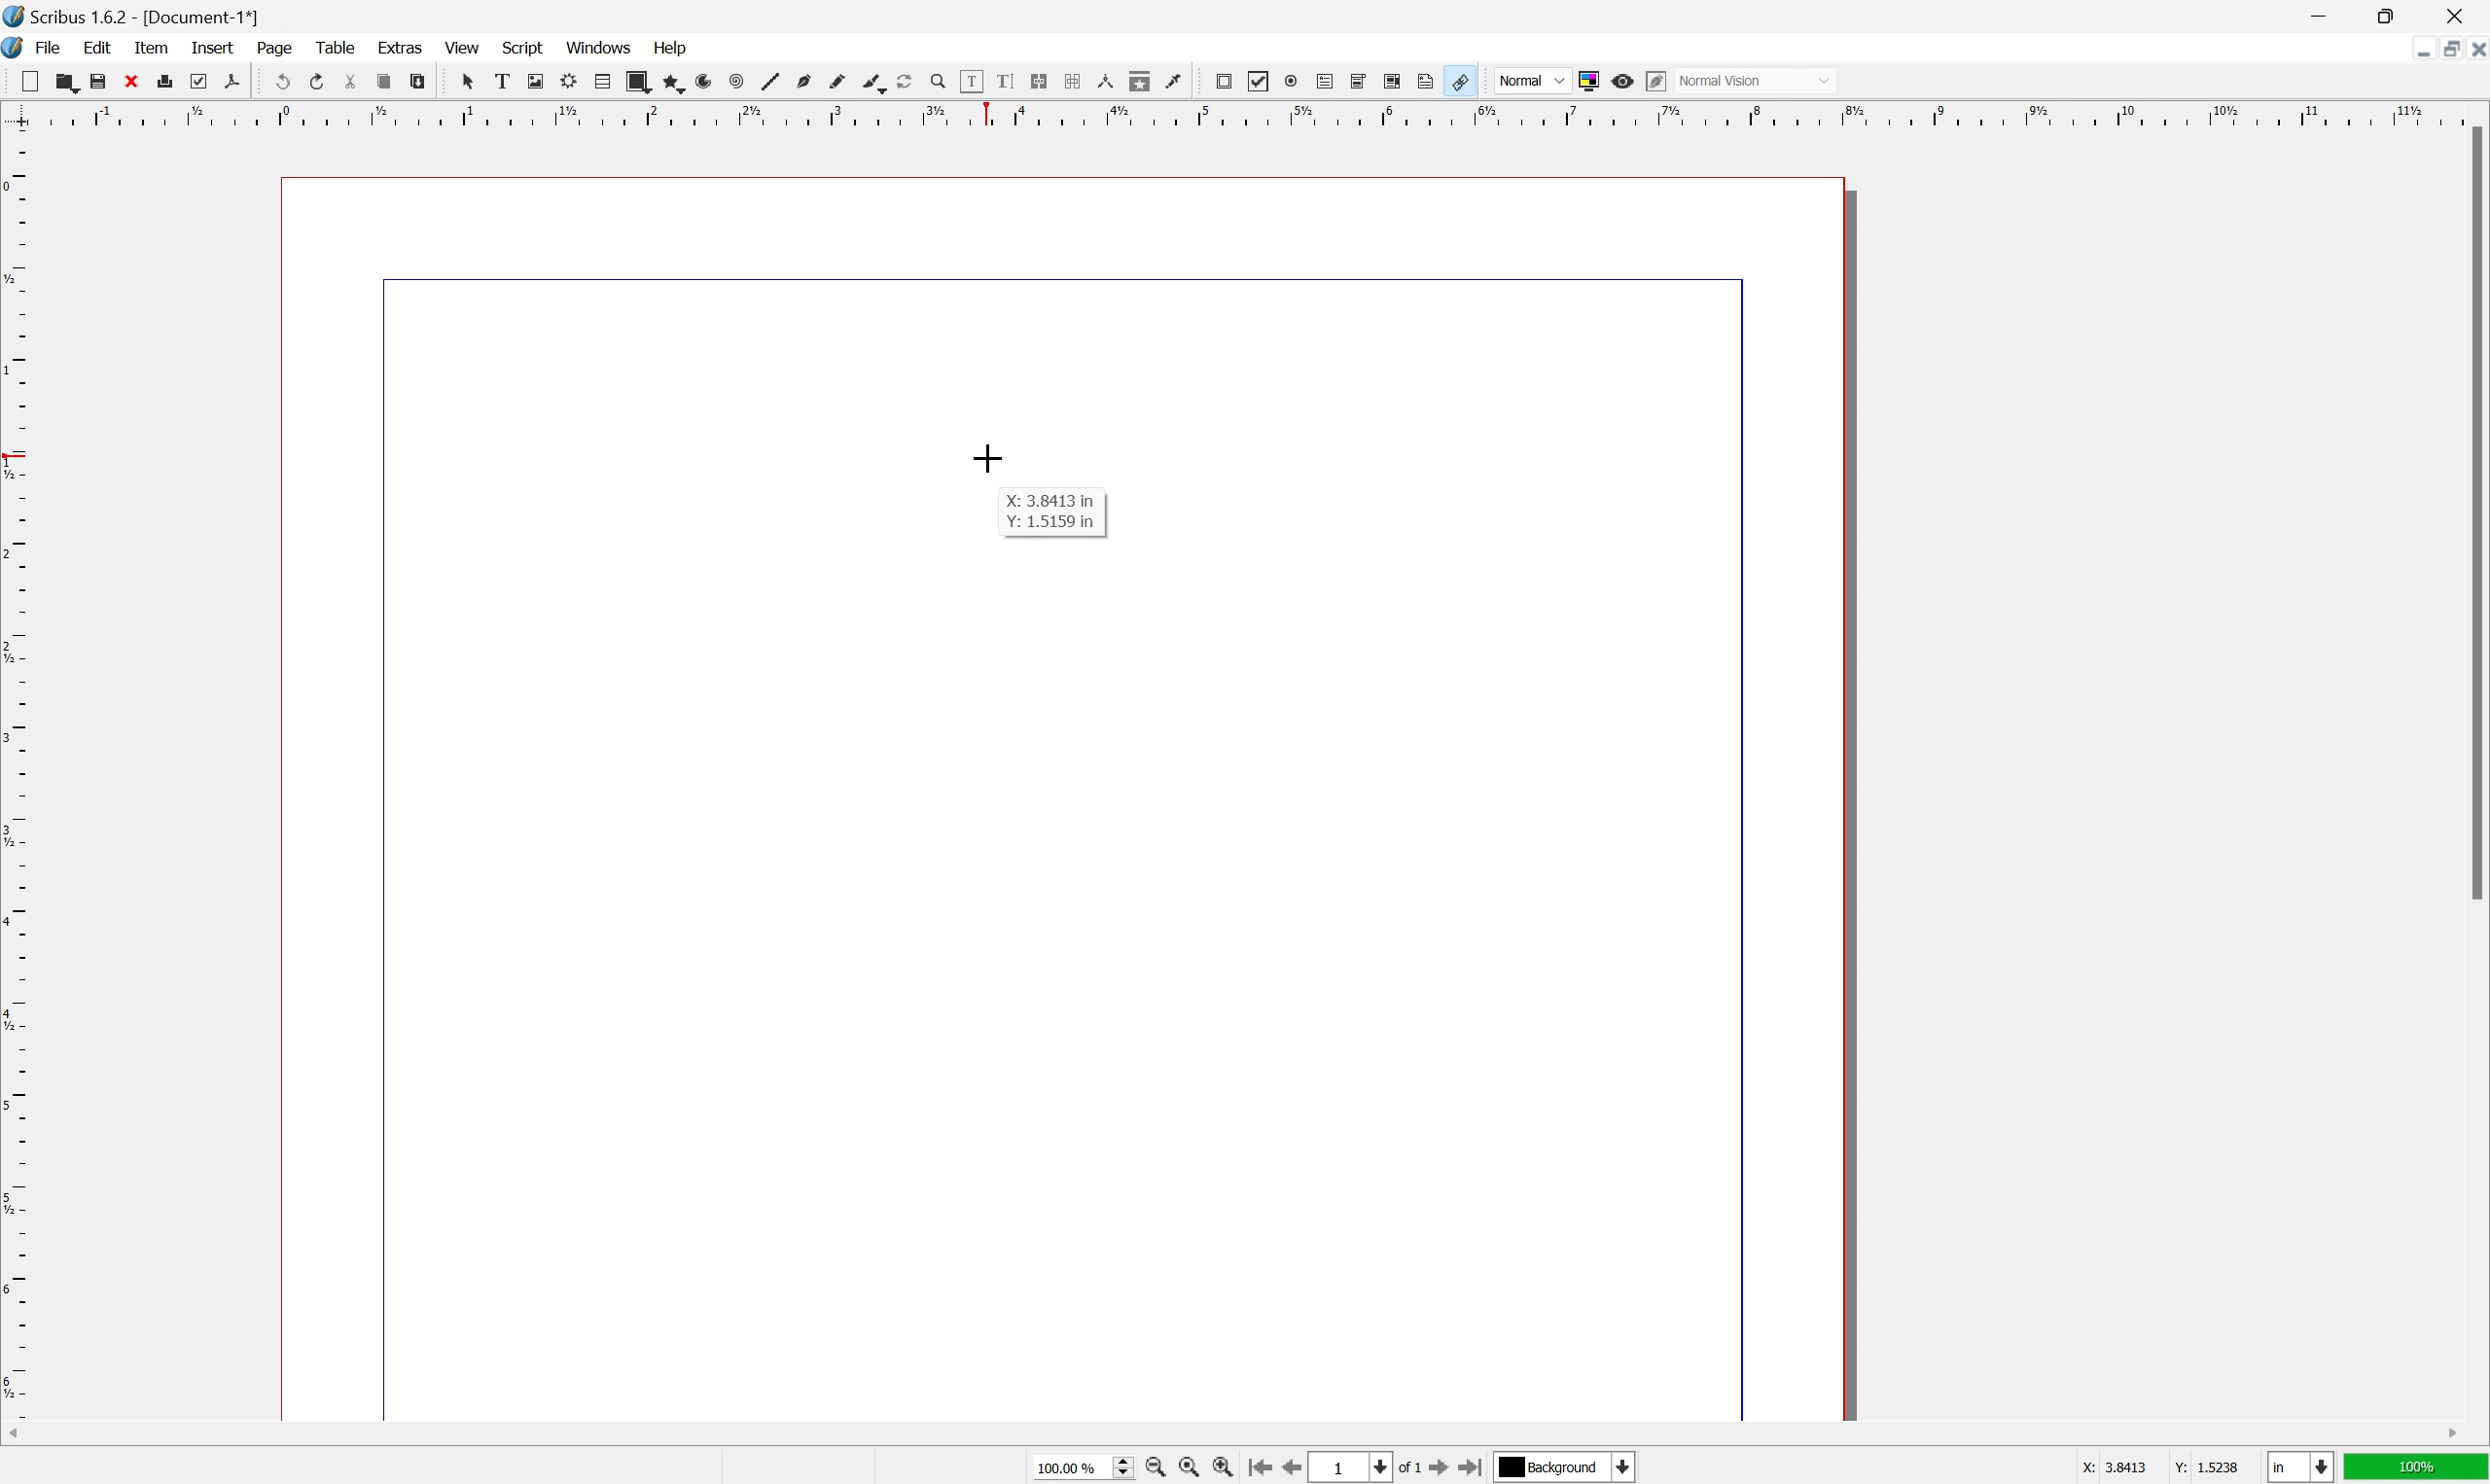 The height and width of the screenshot is (1484, 2490). I want to click on edit text with story editor, so click(1005, 81).